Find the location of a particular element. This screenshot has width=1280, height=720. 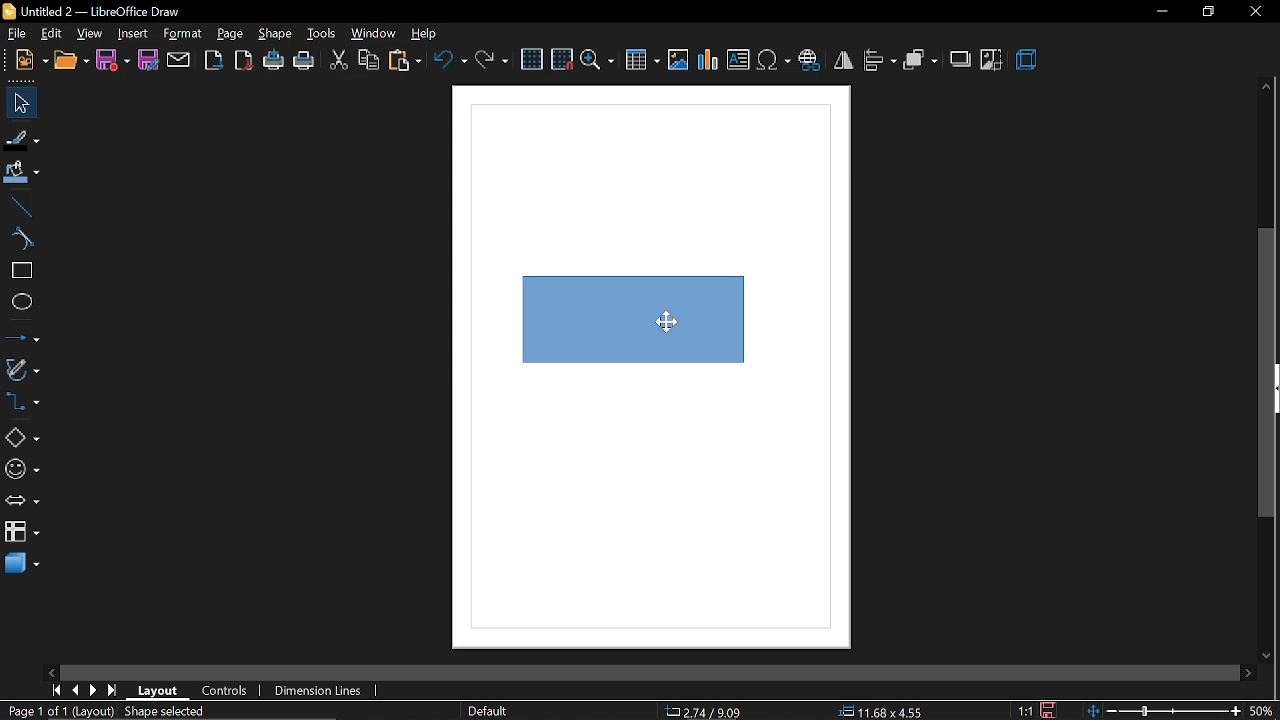

cut is located at coordinates (338, 61).